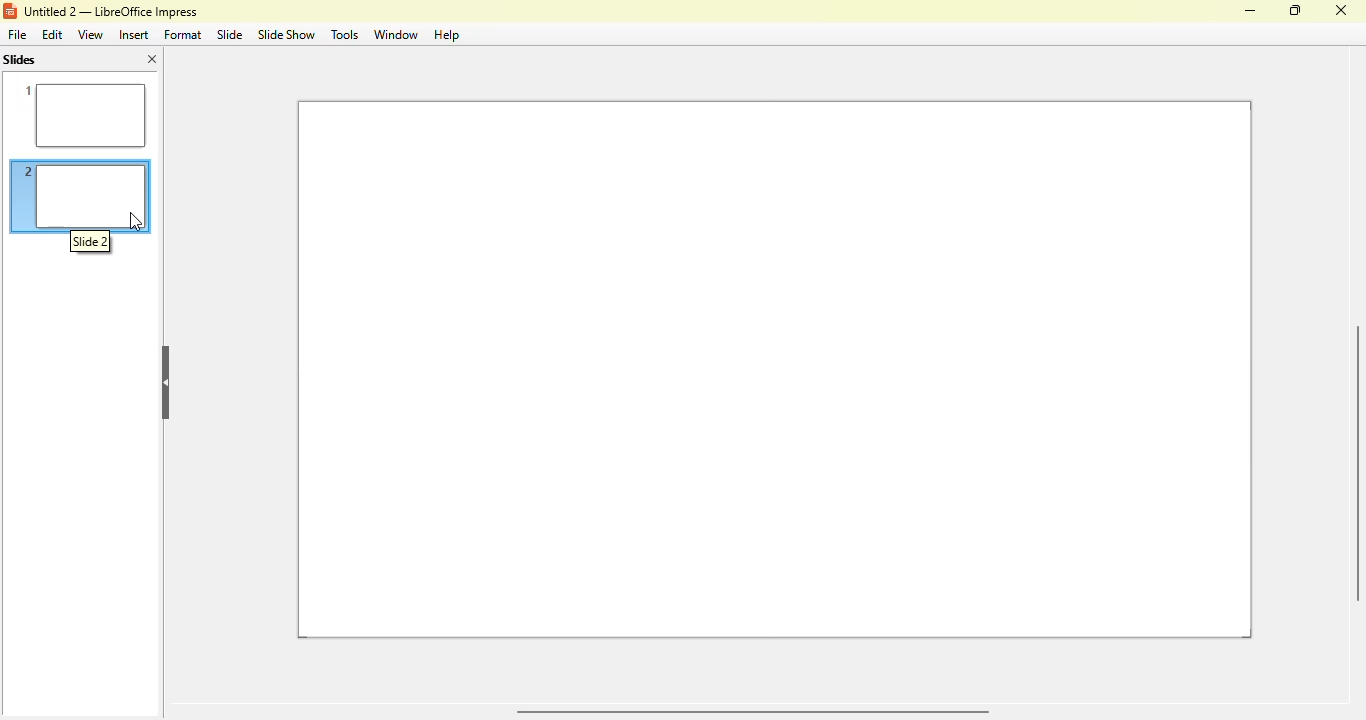 The height and width of the screenshot is (720, 1366). What do you see at coordinates (133, 35) in the screenshot?
I see `insert` at bounding box center [133, 35].